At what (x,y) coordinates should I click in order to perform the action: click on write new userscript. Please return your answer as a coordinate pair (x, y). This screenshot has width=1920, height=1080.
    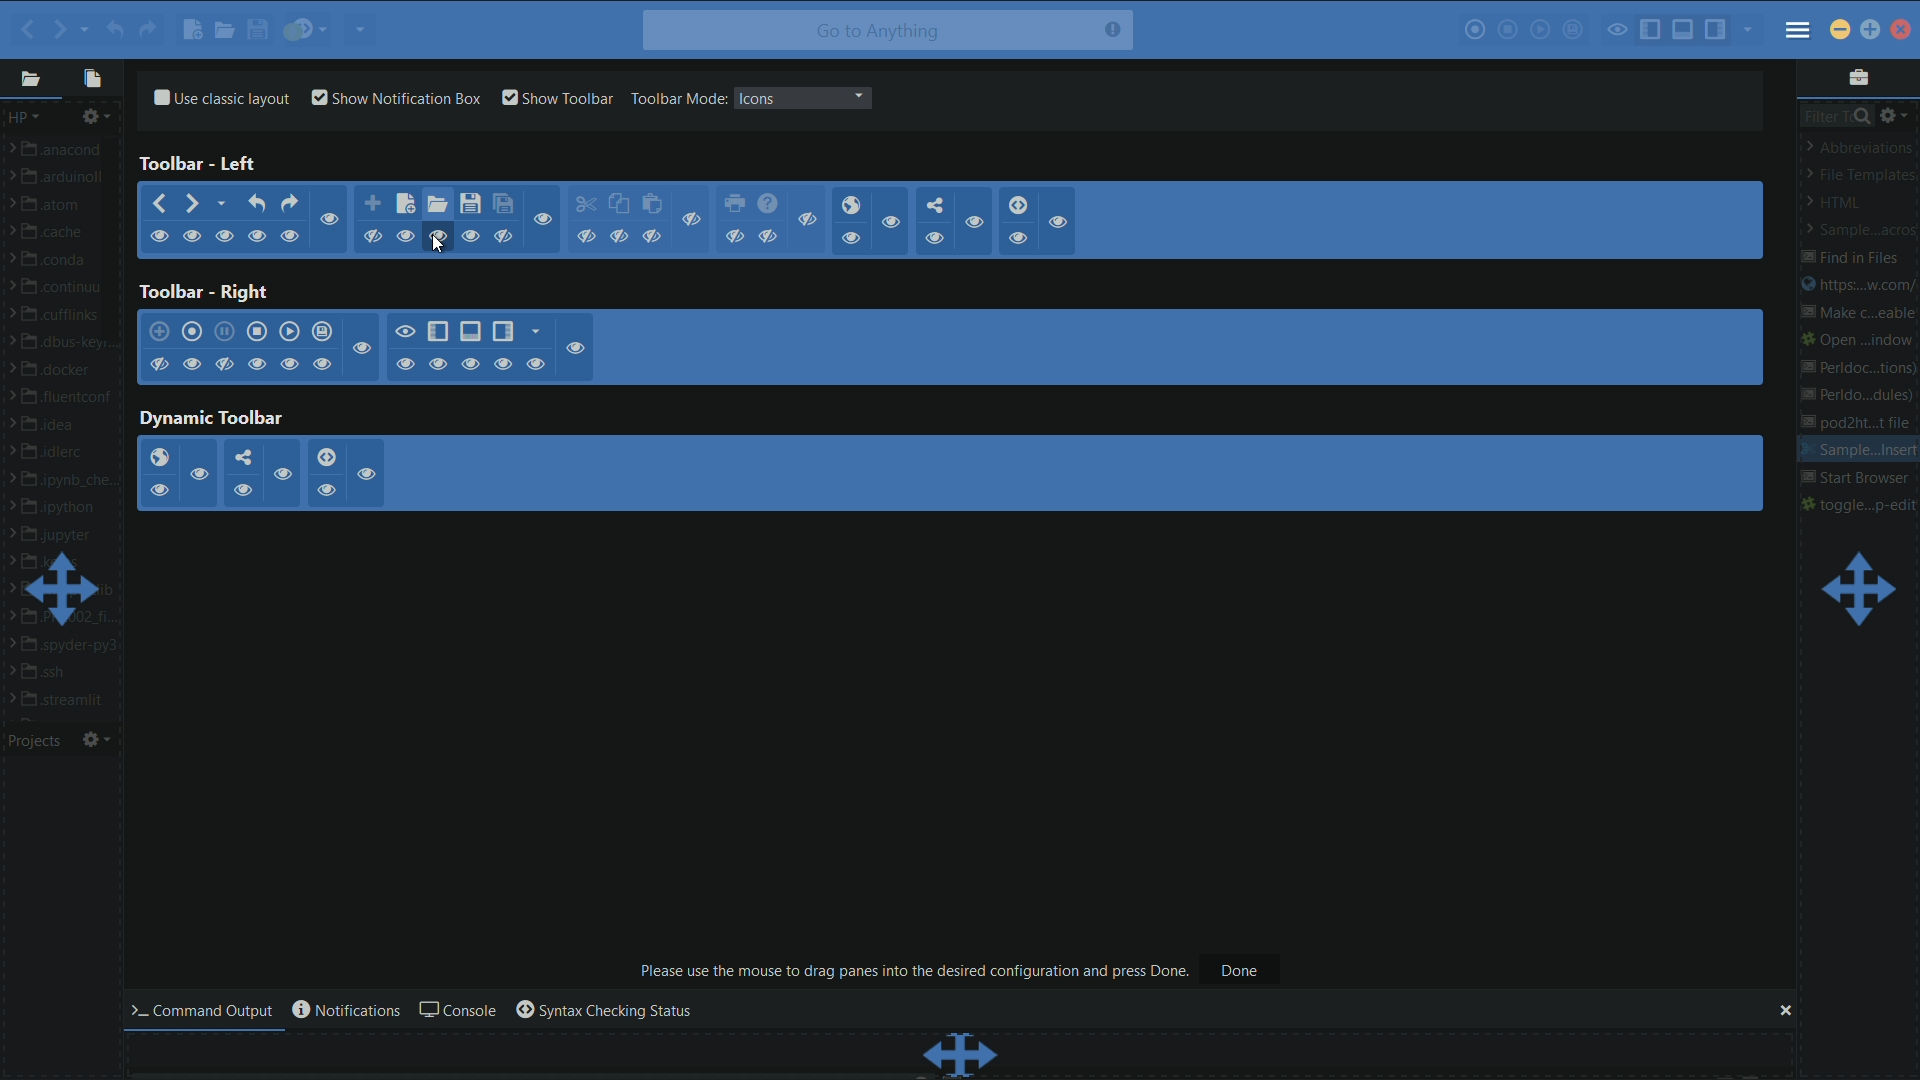
    Looking at the image, I should click on (160, 332).